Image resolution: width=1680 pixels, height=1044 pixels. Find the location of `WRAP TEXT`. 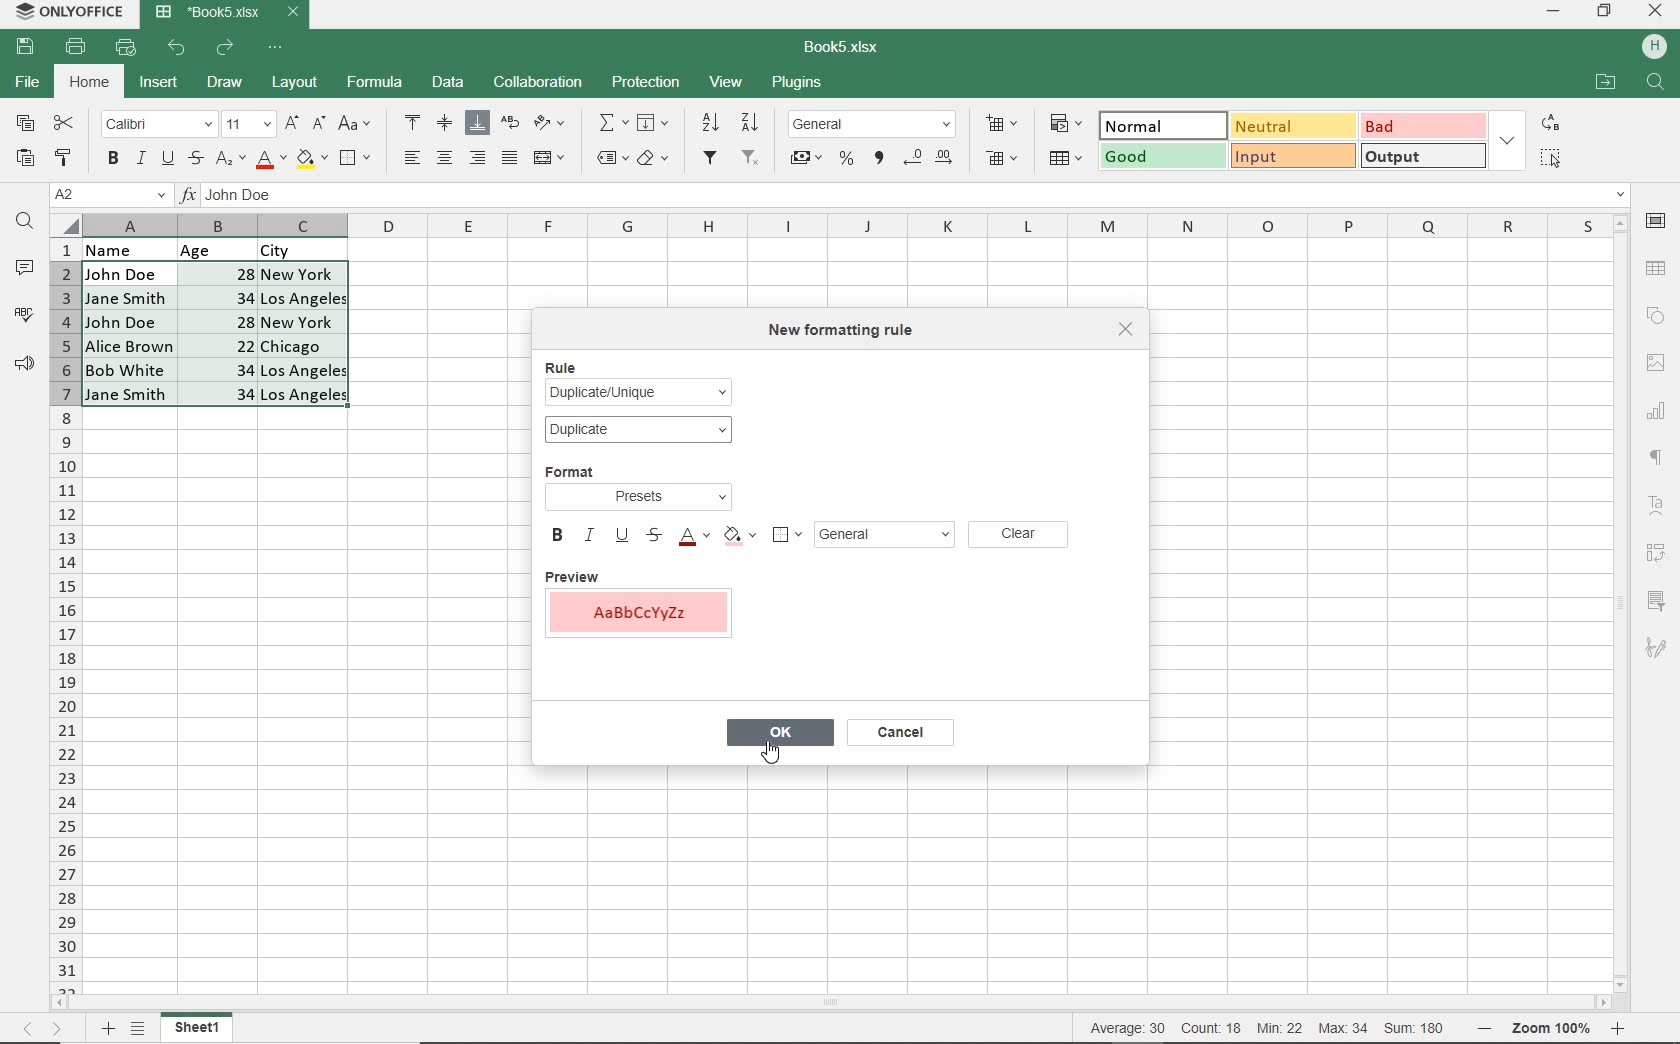

WRAP TEXT is located at coordinates (511, 125).